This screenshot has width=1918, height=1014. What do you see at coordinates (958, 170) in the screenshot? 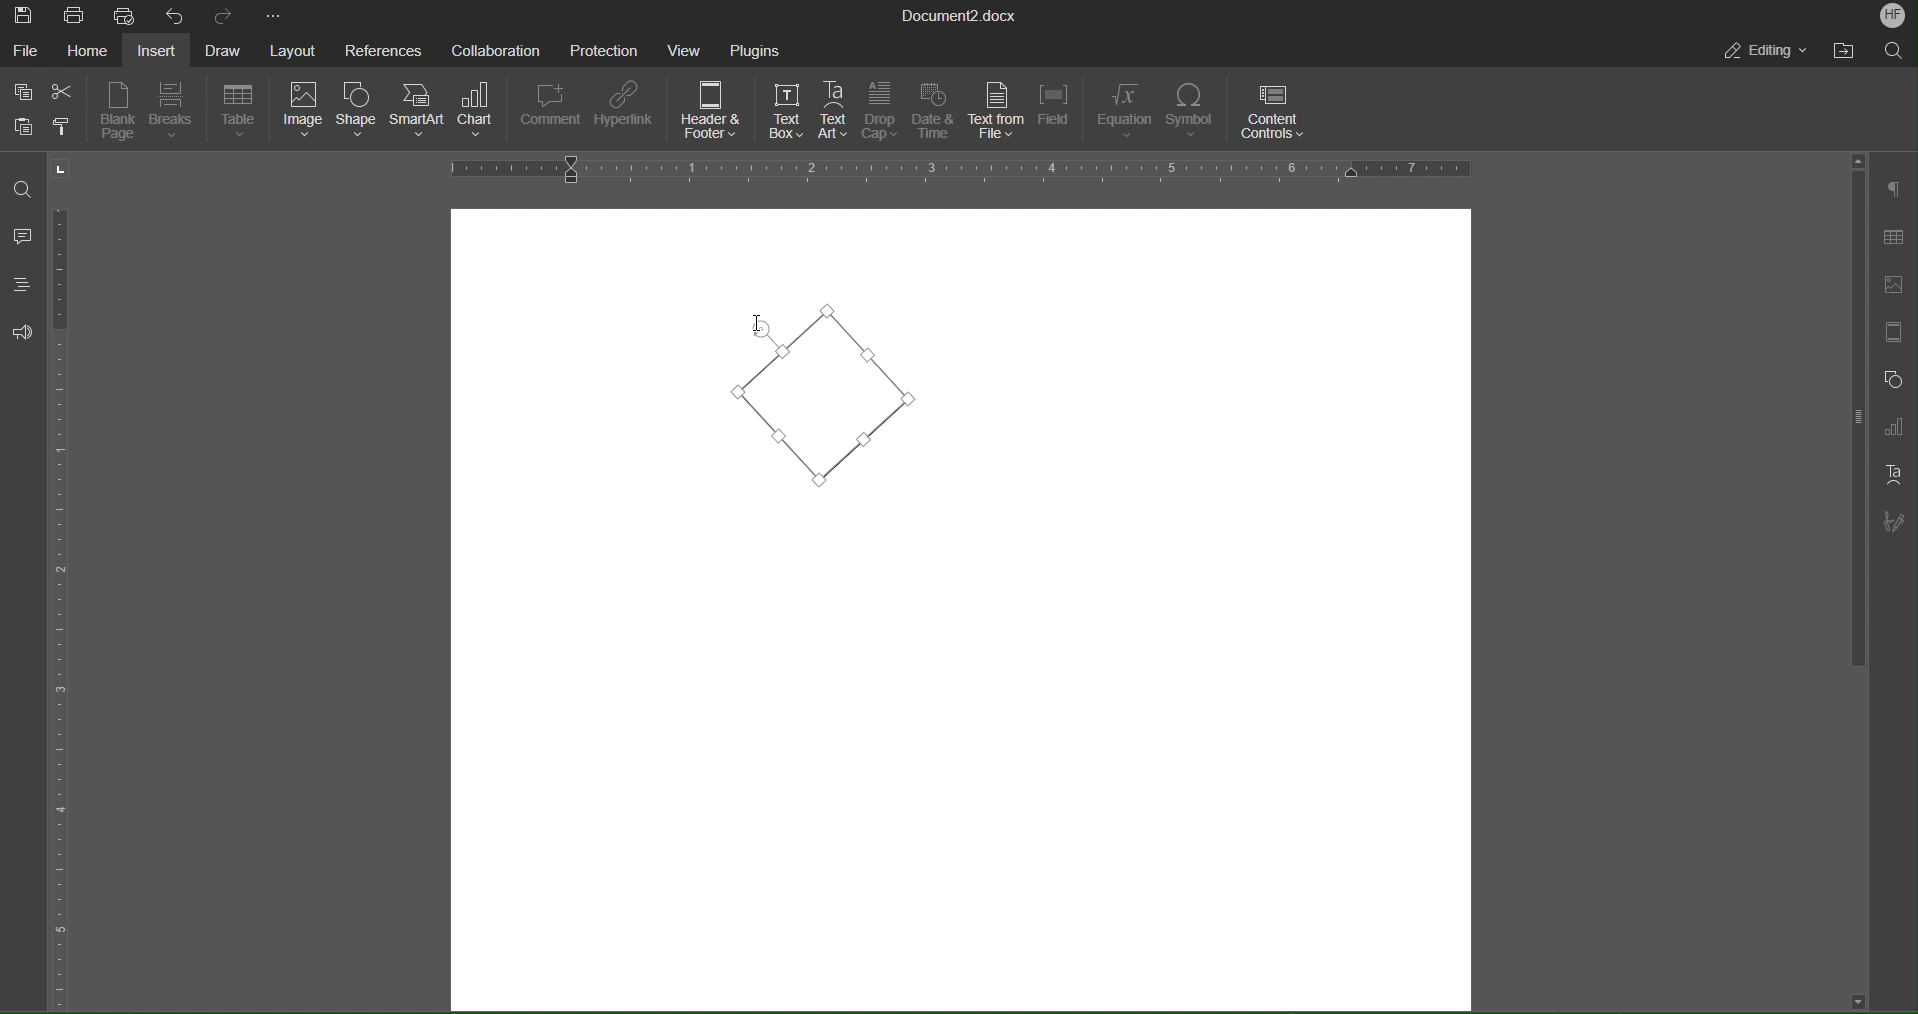
I see `Horizontal Ruler` at bounding box center [958, 170].